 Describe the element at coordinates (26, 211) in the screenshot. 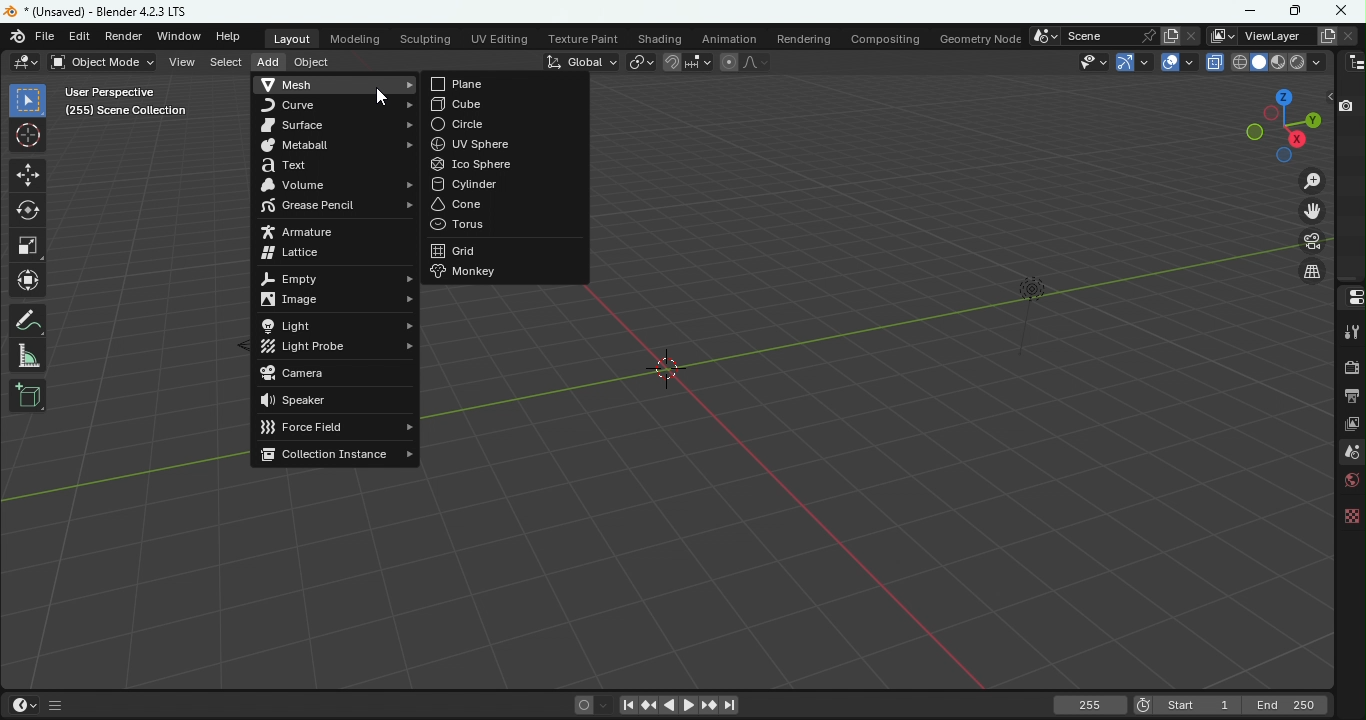

I see `Rotate` at that location.